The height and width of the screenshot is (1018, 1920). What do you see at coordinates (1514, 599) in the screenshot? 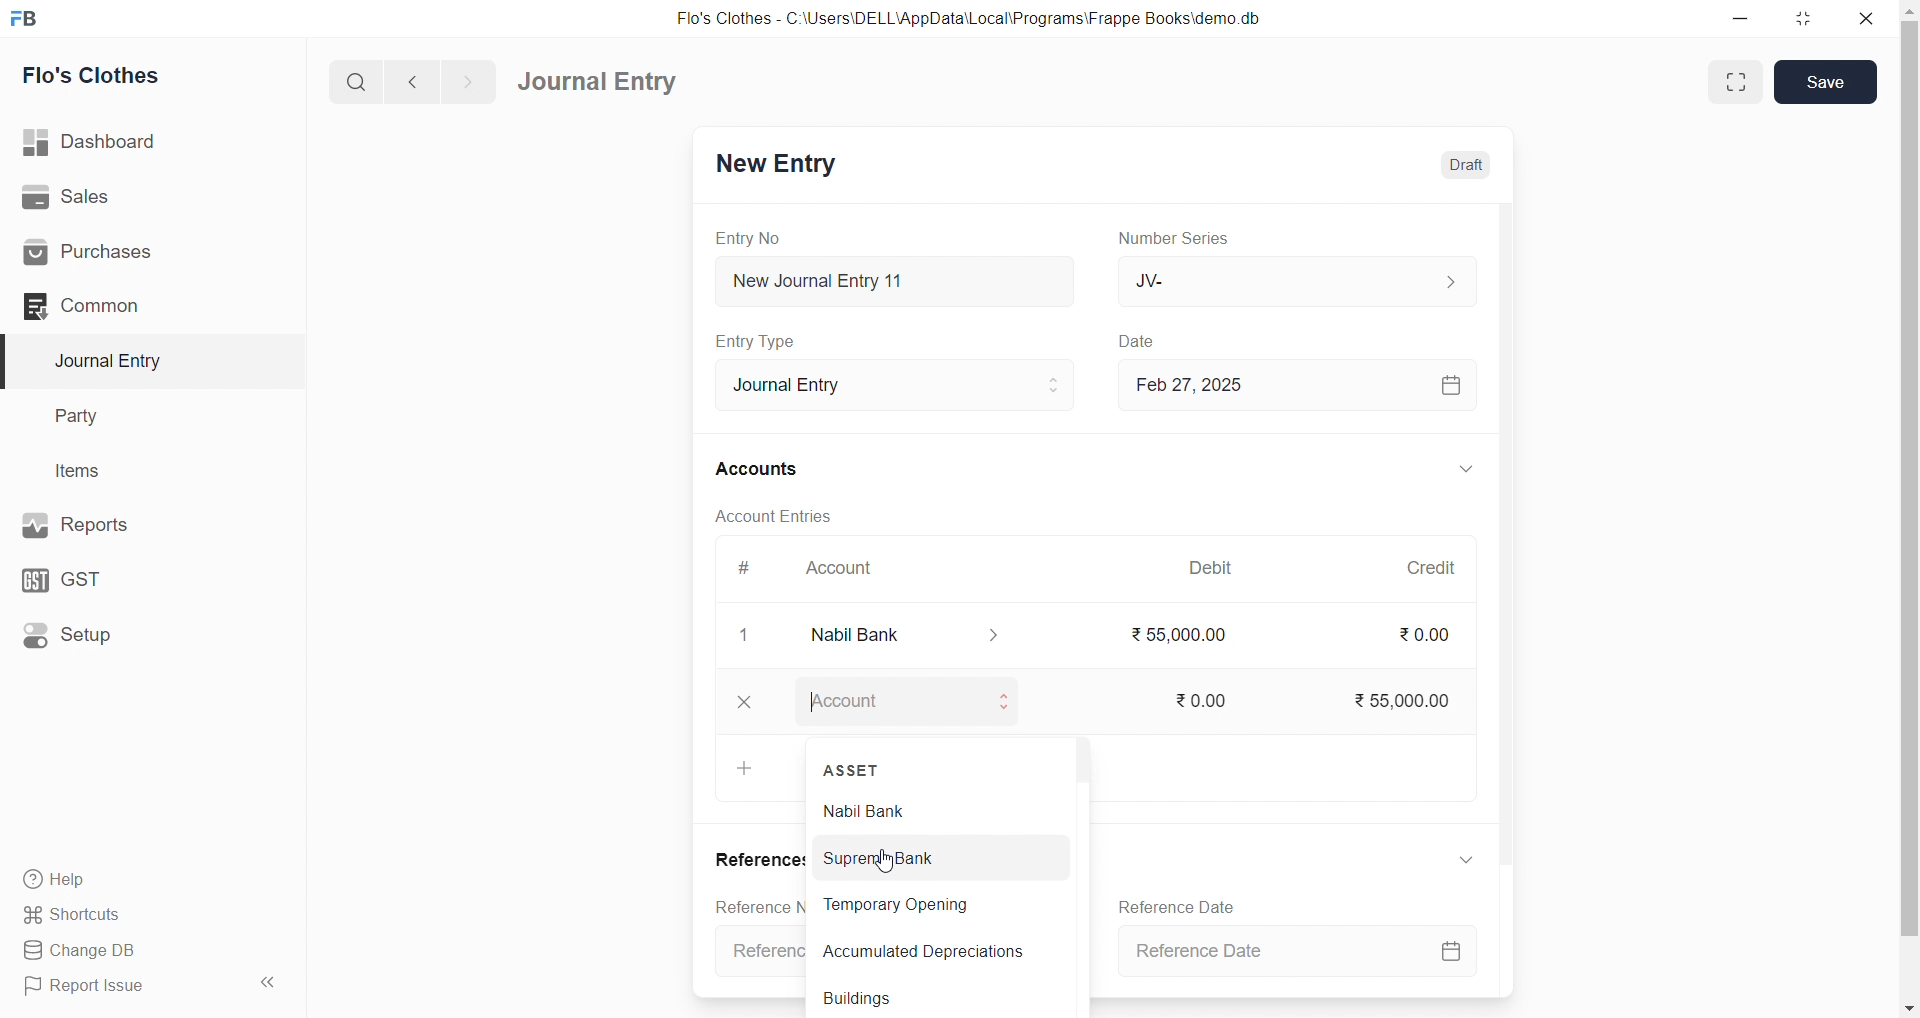
I see `VERTICAL SCROLL BAR` at bounding box center [1514, 599].